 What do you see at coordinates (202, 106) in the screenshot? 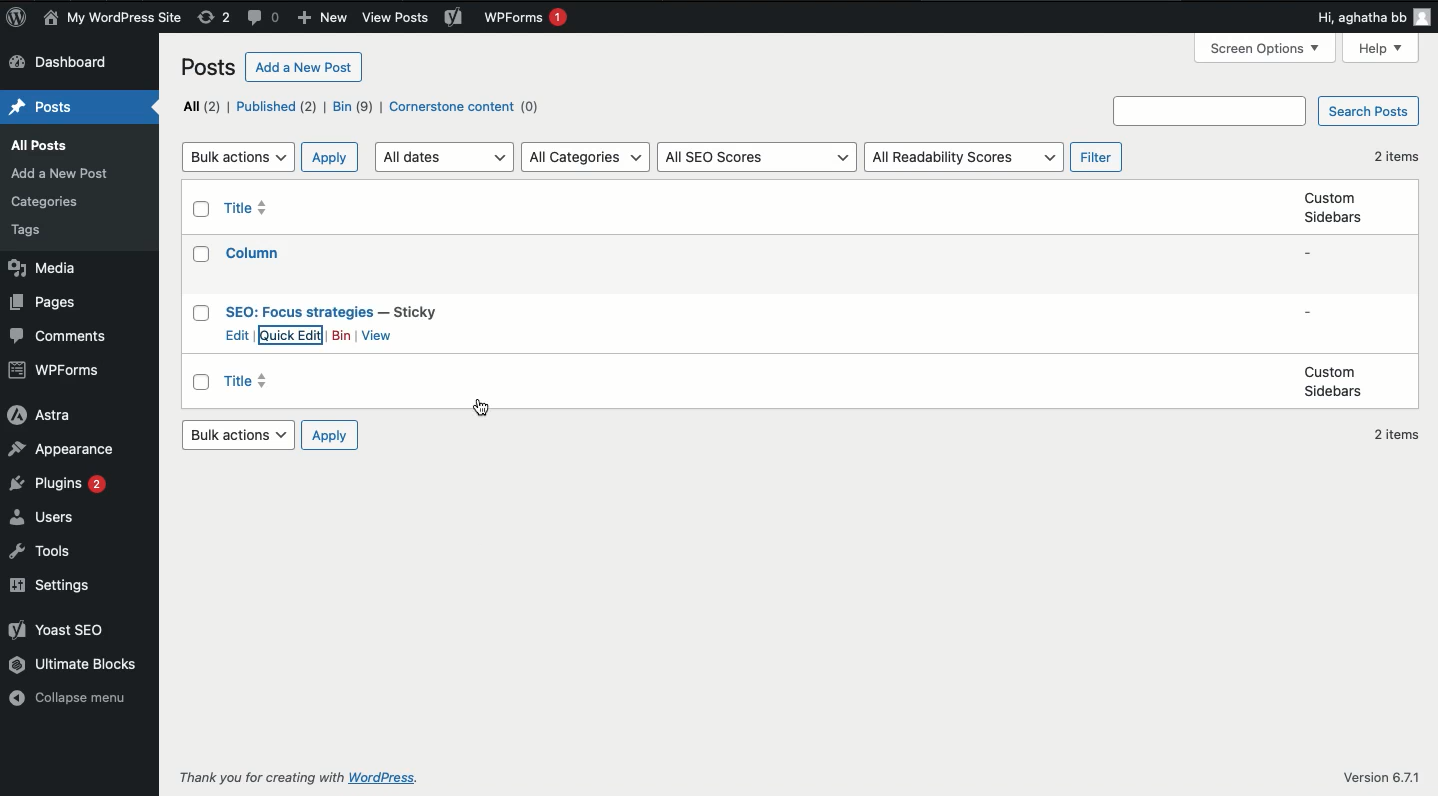
I see `All` at bounding box center [202, 106].